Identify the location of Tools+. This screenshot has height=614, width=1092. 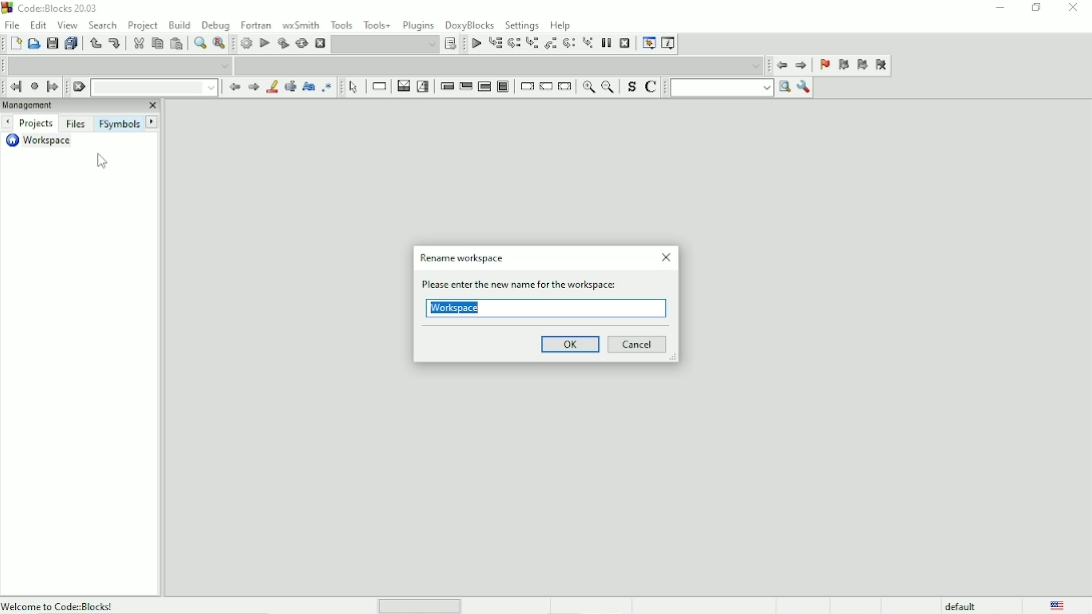
(378, 24).